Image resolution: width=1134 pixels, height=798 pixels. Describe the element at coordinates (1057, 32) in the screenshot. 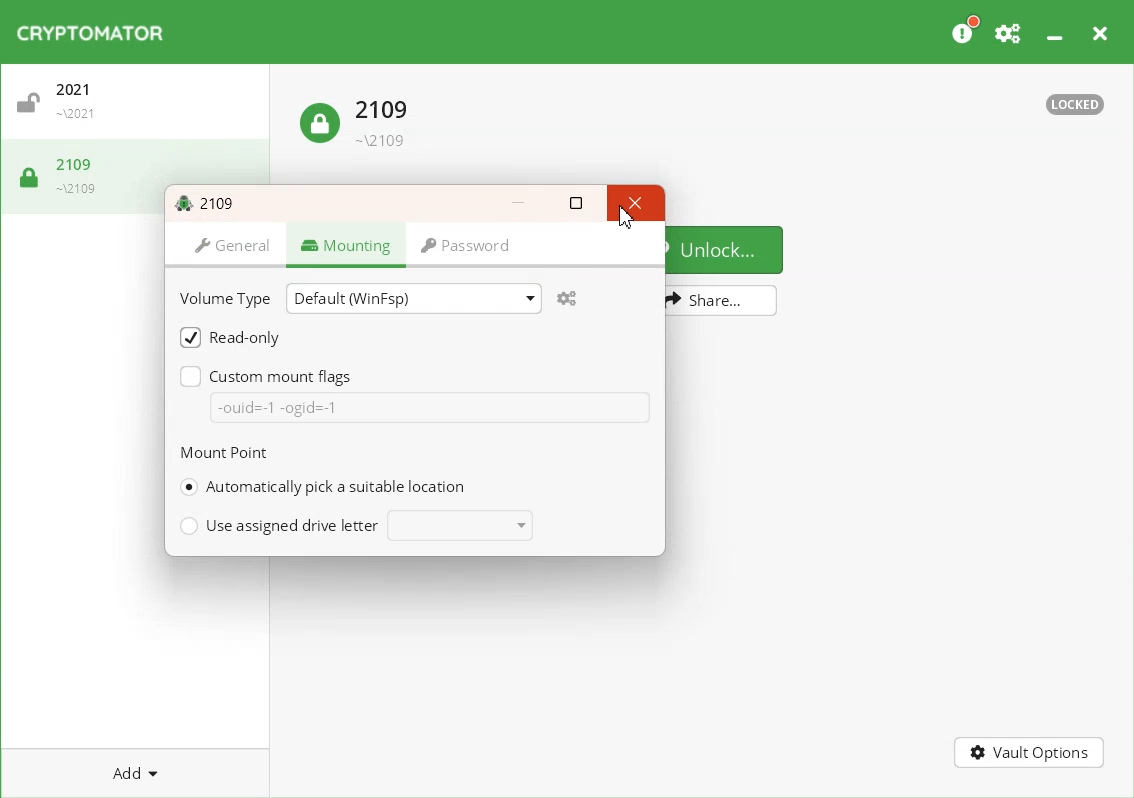

I see `Minimize` at that location.